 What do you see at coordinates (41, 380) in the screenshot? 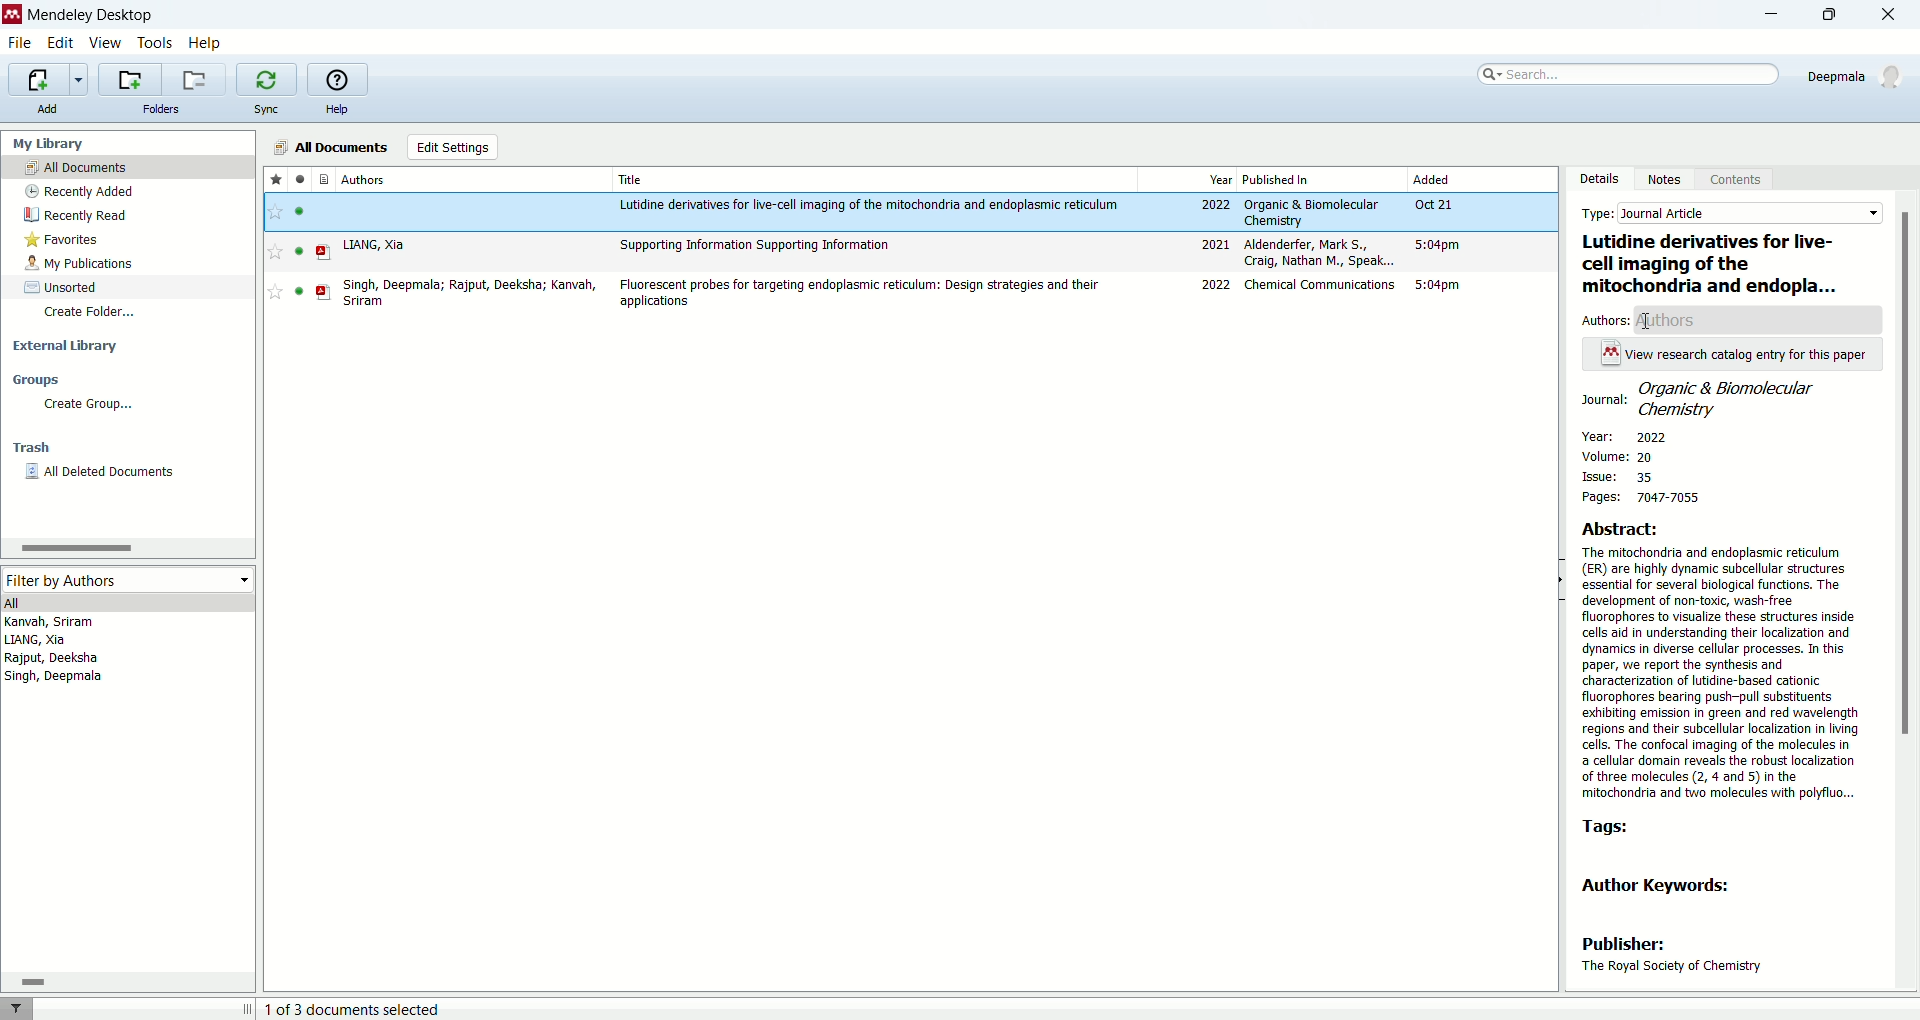
I see `groups` at bounding box center [41, 380].